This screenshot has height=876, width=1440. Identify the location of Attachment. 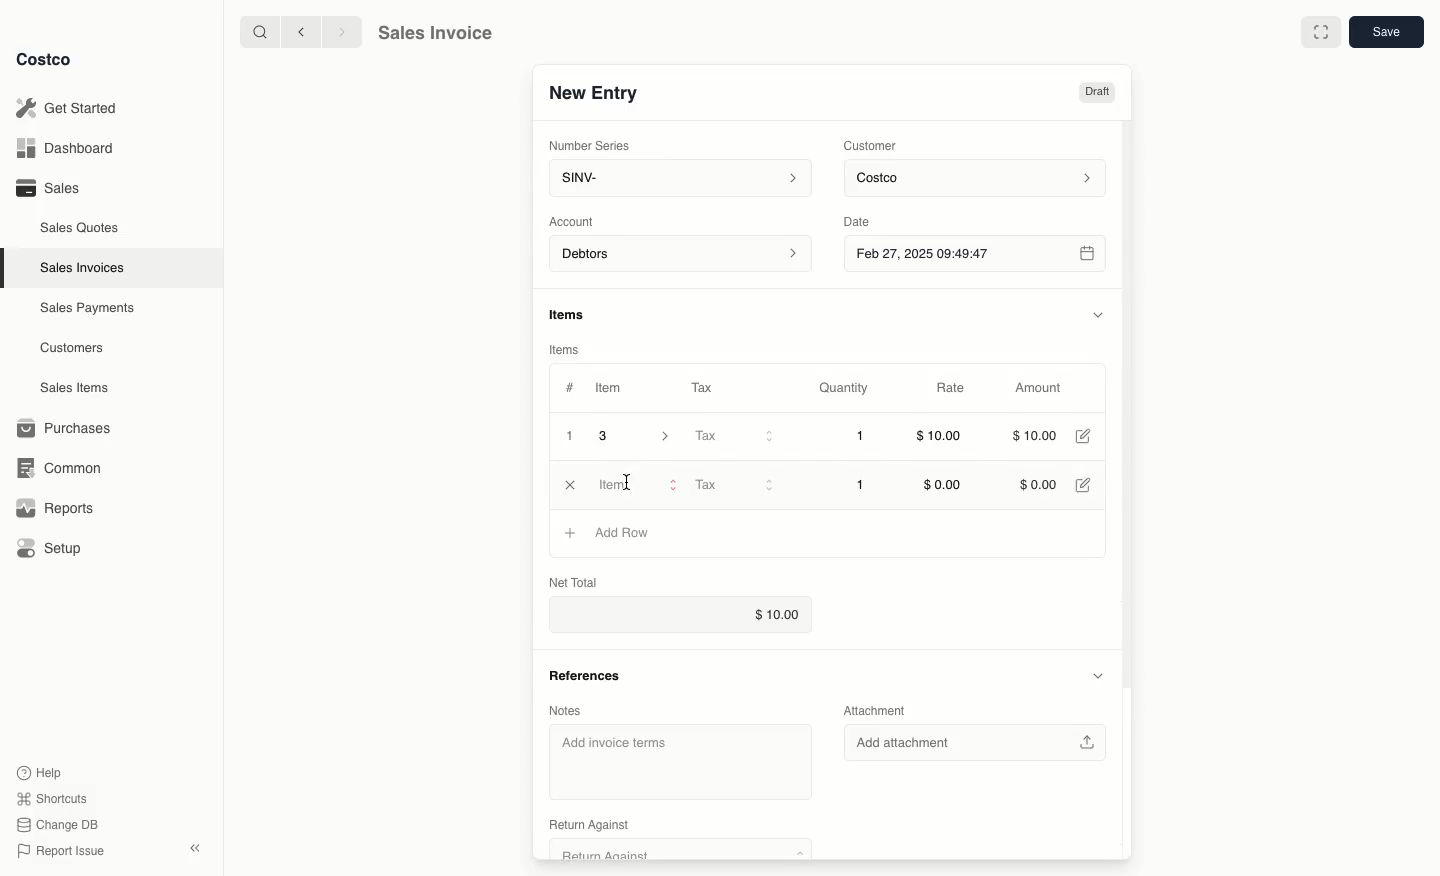
(878, 711).